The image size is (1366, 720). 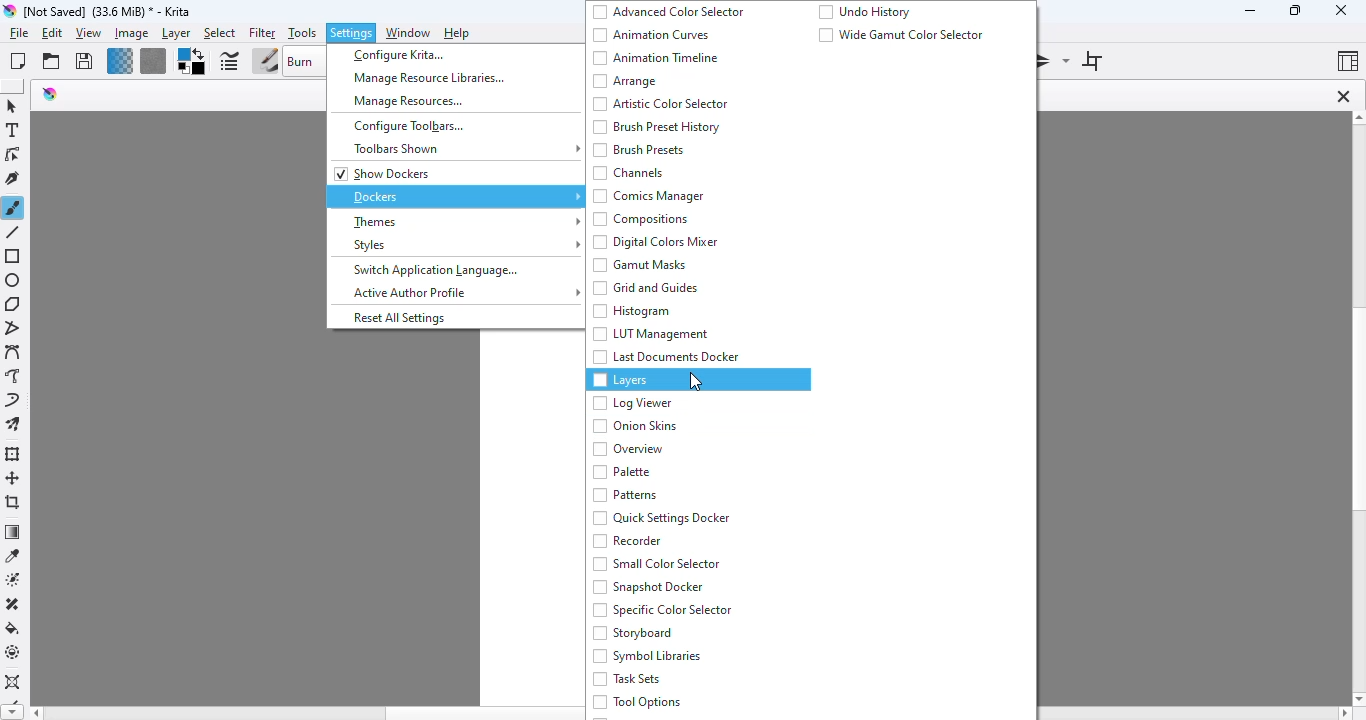 I want to click on freehand brush tool, so click(x=13, y=207).